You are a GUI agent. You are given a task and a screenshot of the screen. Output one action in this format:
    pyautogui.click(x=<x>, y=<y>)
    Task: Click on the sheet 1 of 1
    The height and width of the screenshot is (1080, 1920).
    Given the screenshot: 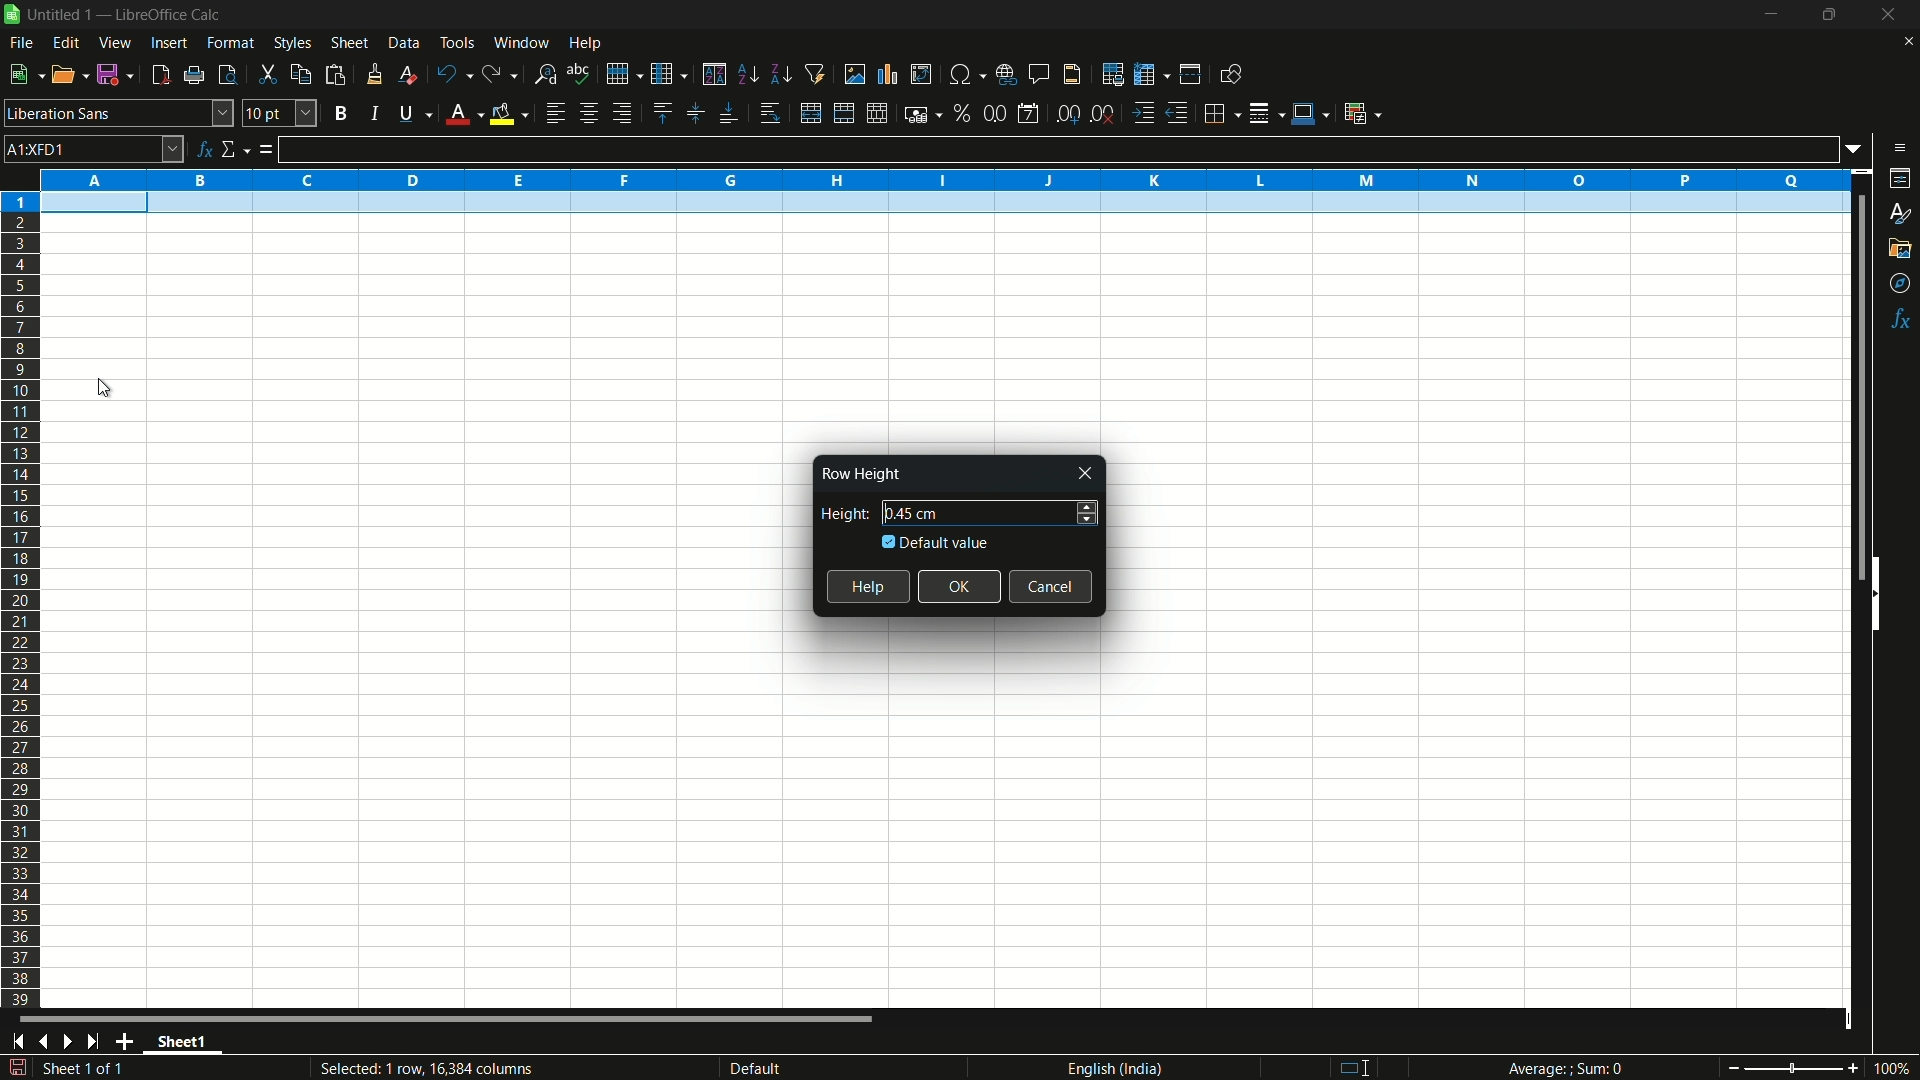 What is the action you would take?
    pyautogui.click(x=90, y=1071)
    